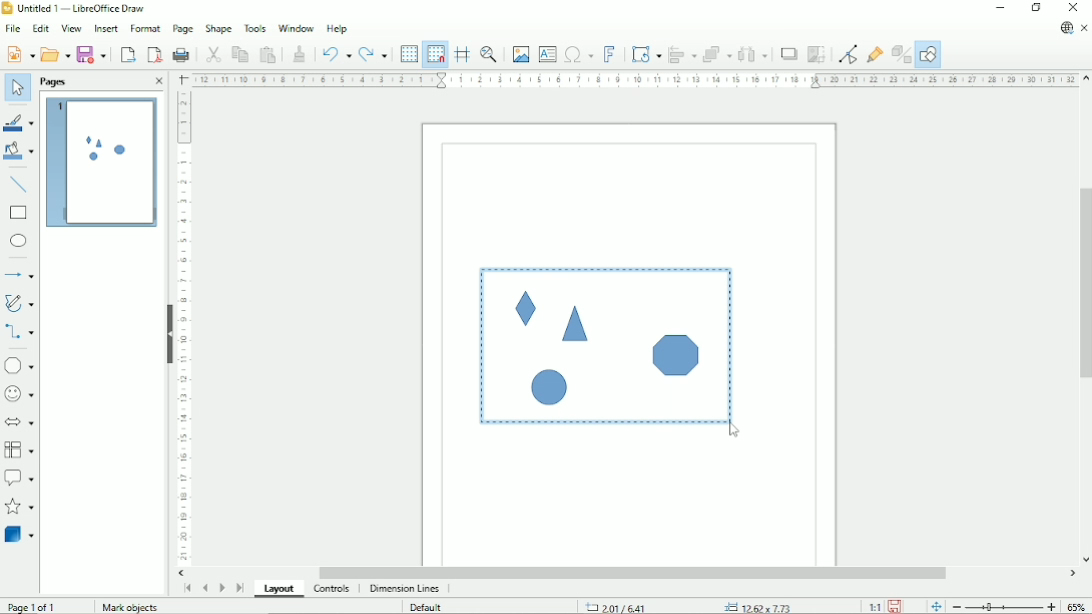 The image size is (1092, 614). What do you see at coordinates (154, 55) in the screenshot?
I see `Export directly as PDF` at bounding box center [154, 55].